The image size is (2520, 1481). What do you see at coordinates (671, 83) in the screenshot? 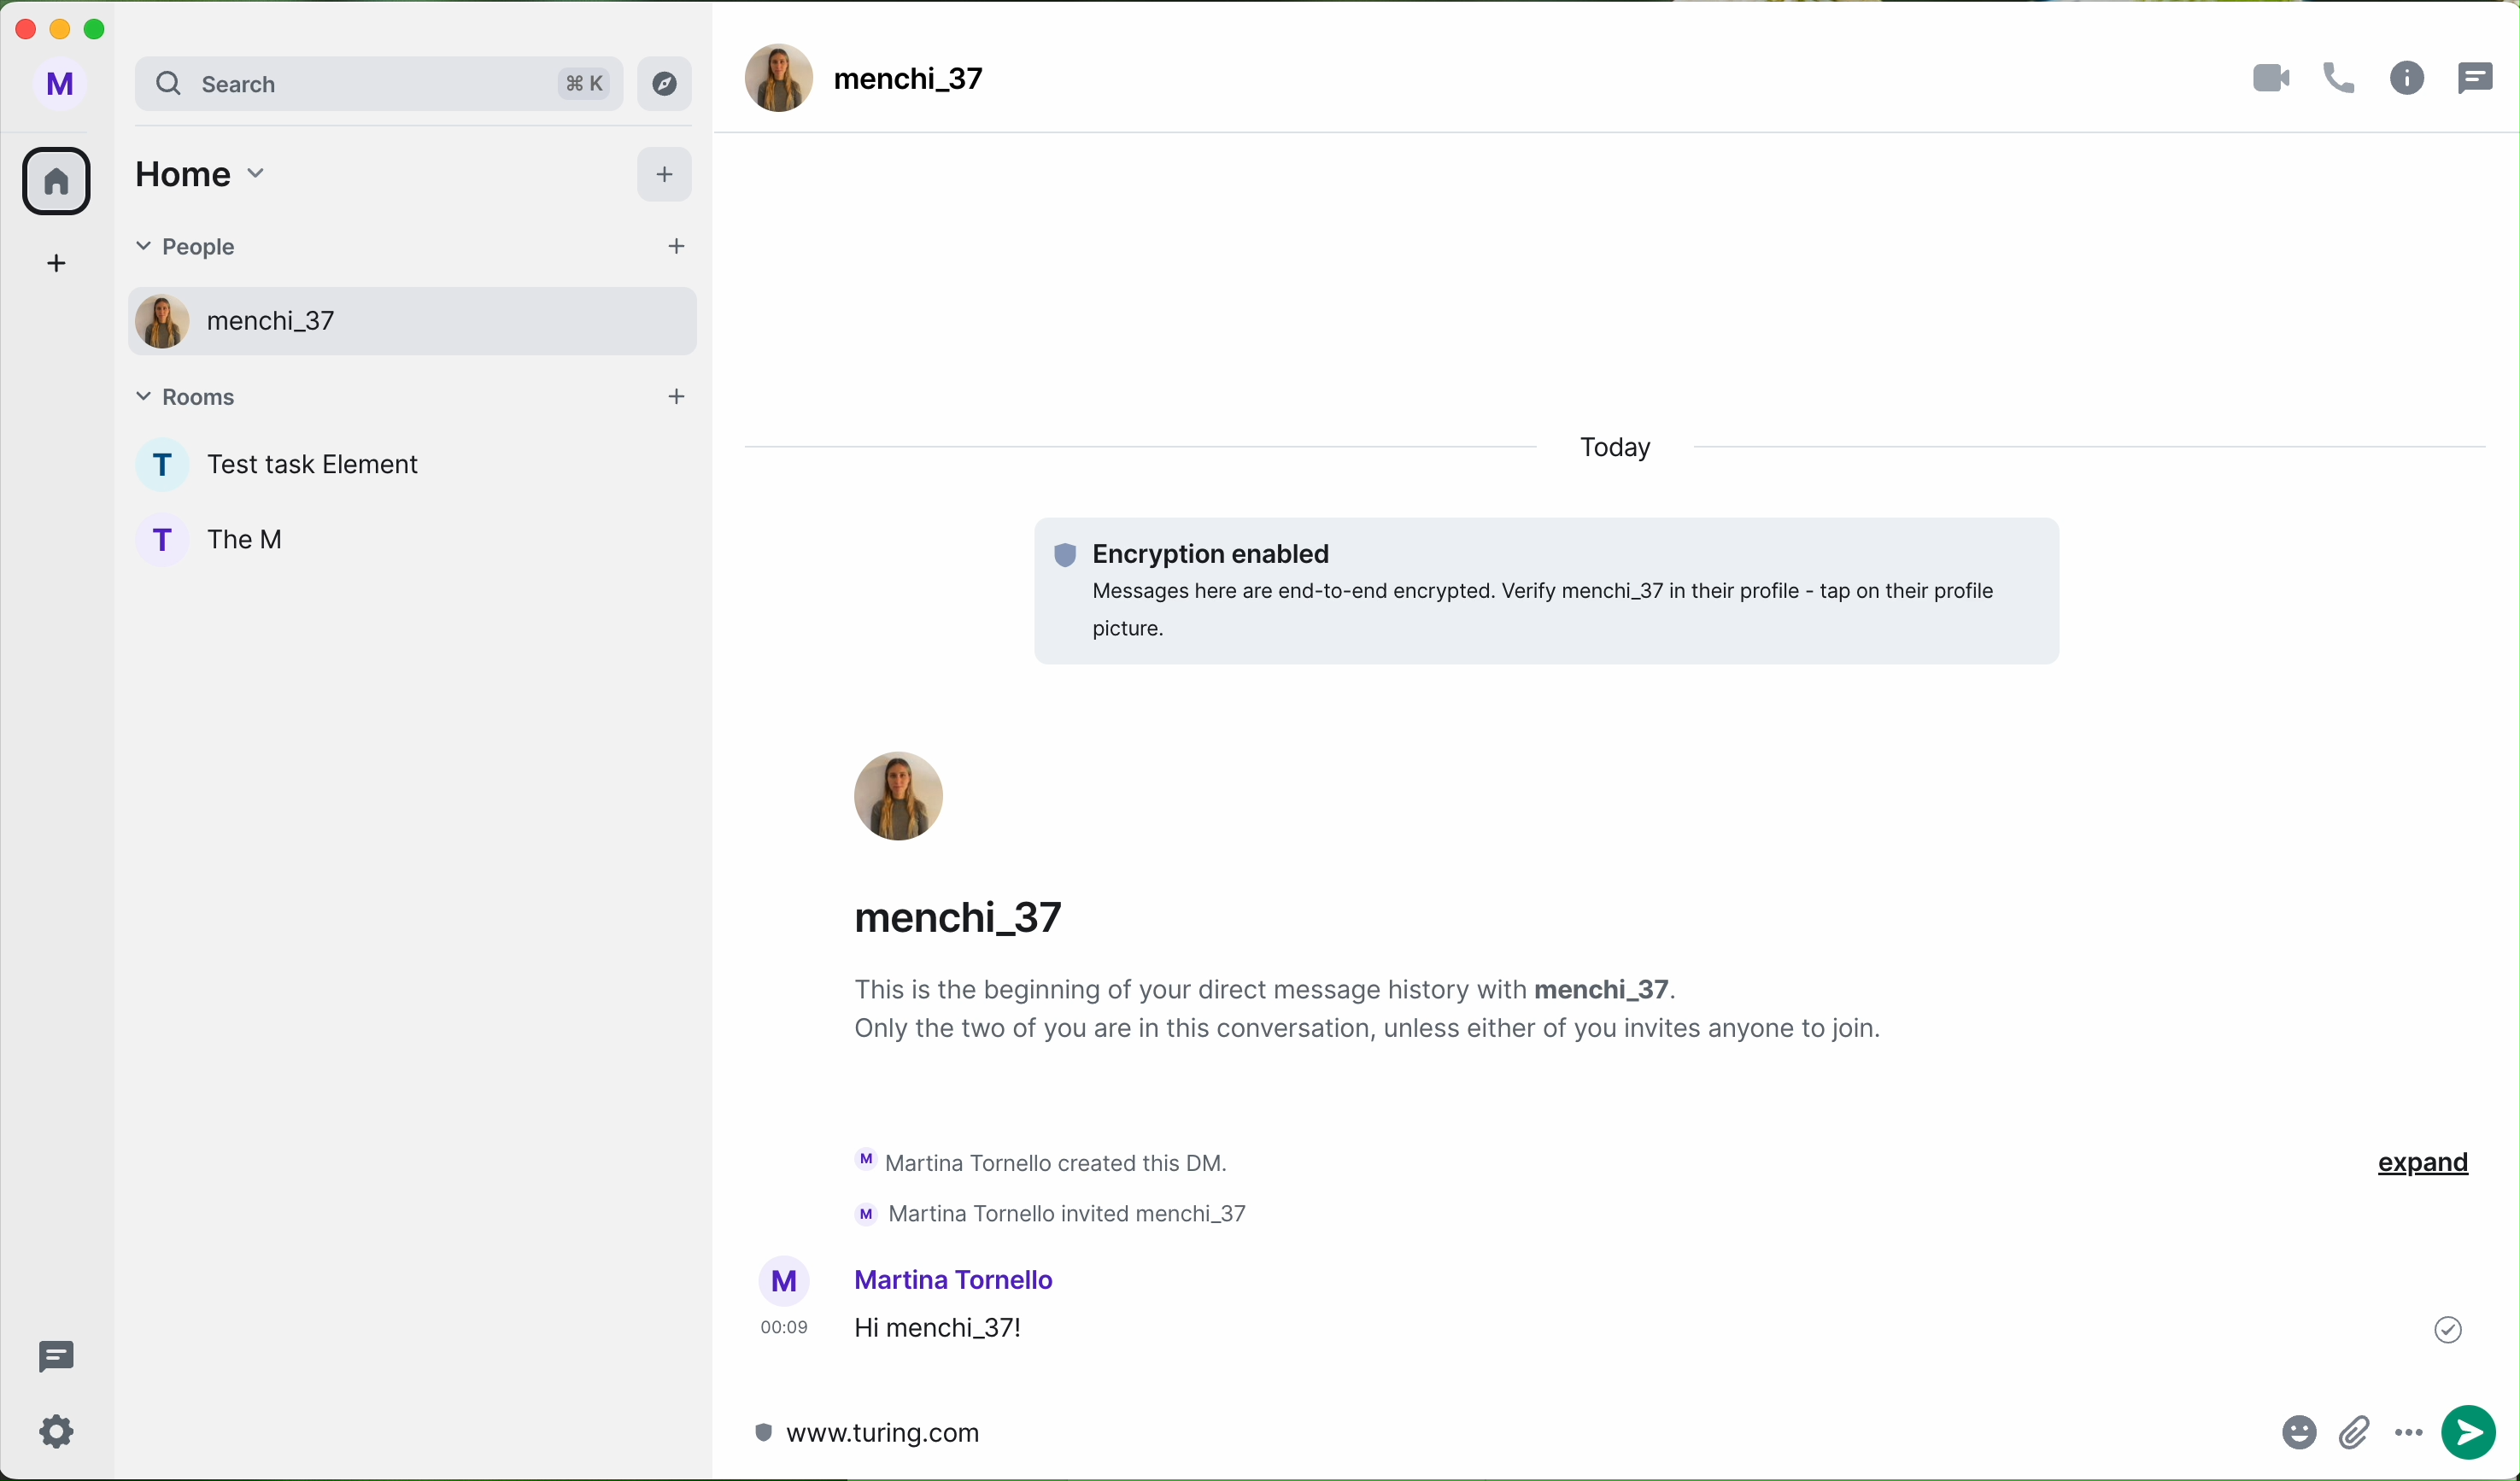
I see `explore` at bounding box center [671, 83].